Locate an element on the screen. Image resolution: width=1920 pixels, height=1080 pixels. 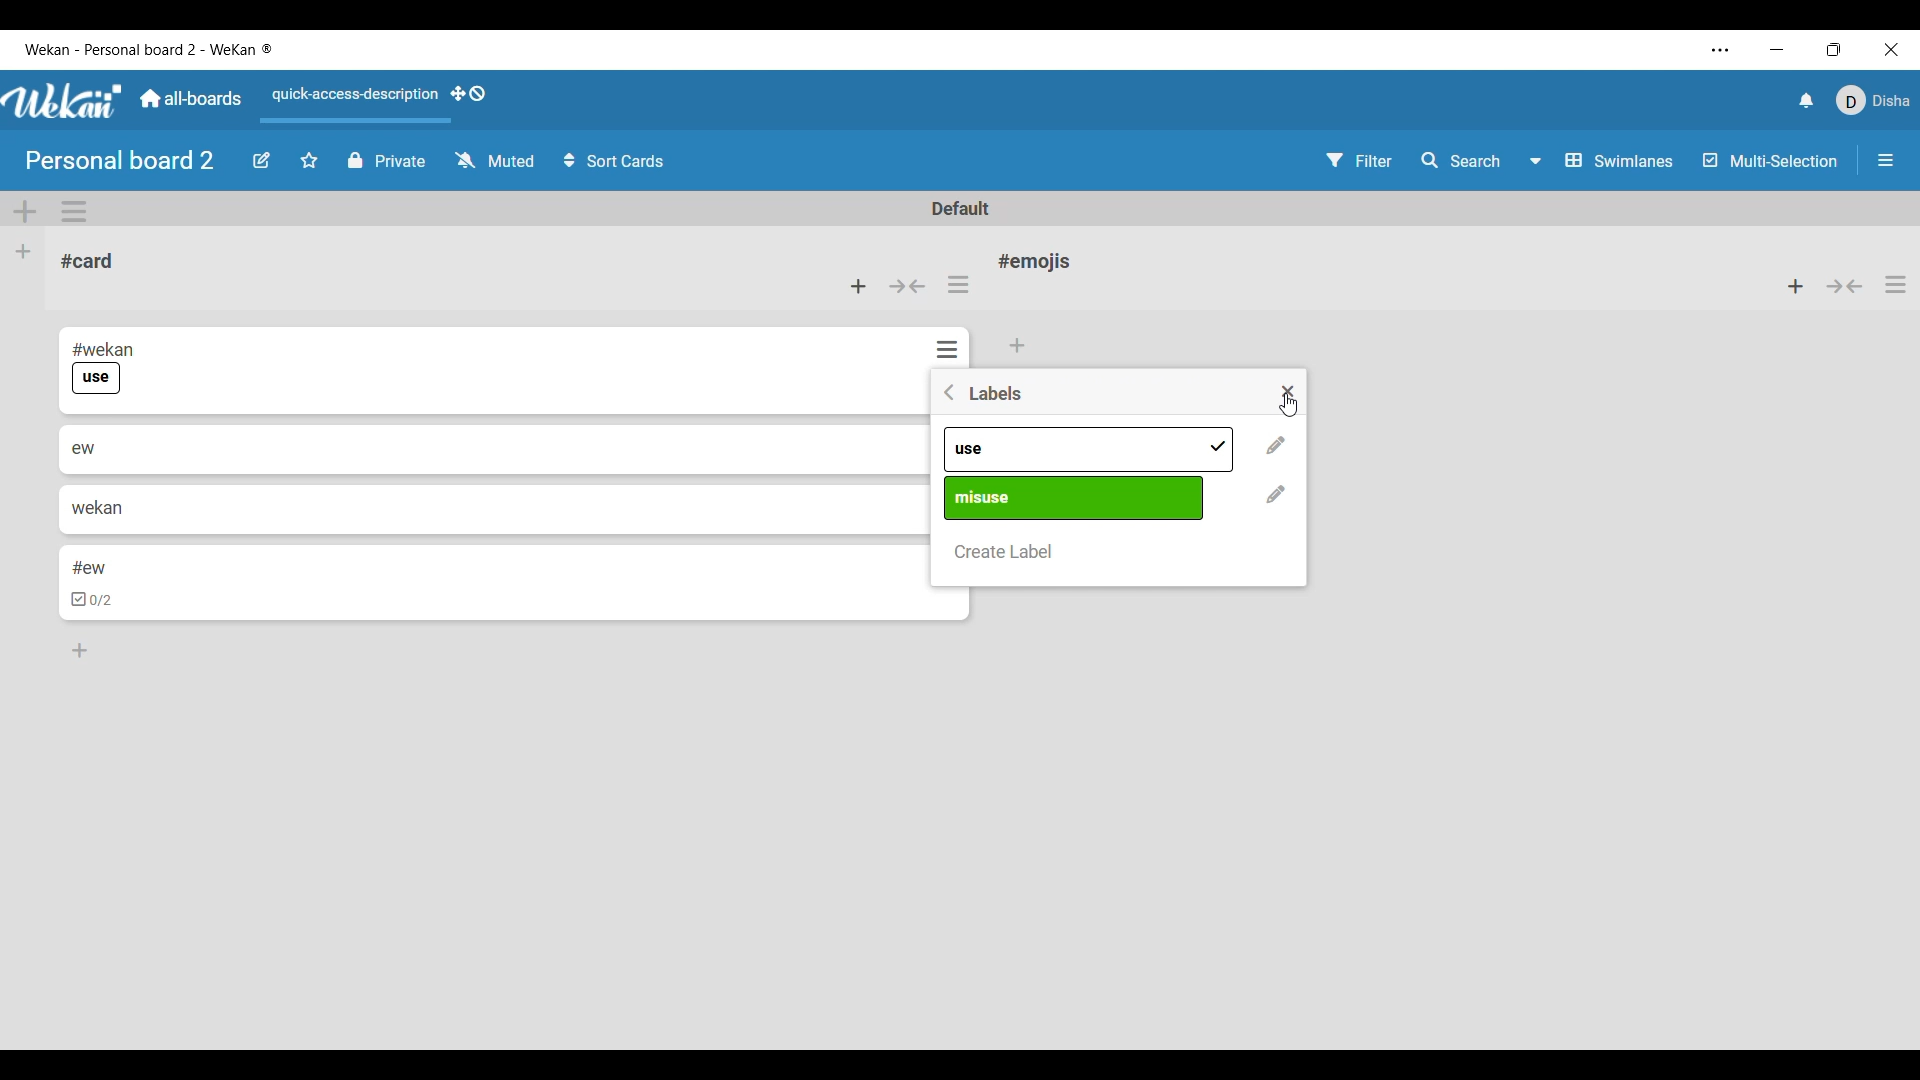
Collapse is located at coordinates (908, 286).